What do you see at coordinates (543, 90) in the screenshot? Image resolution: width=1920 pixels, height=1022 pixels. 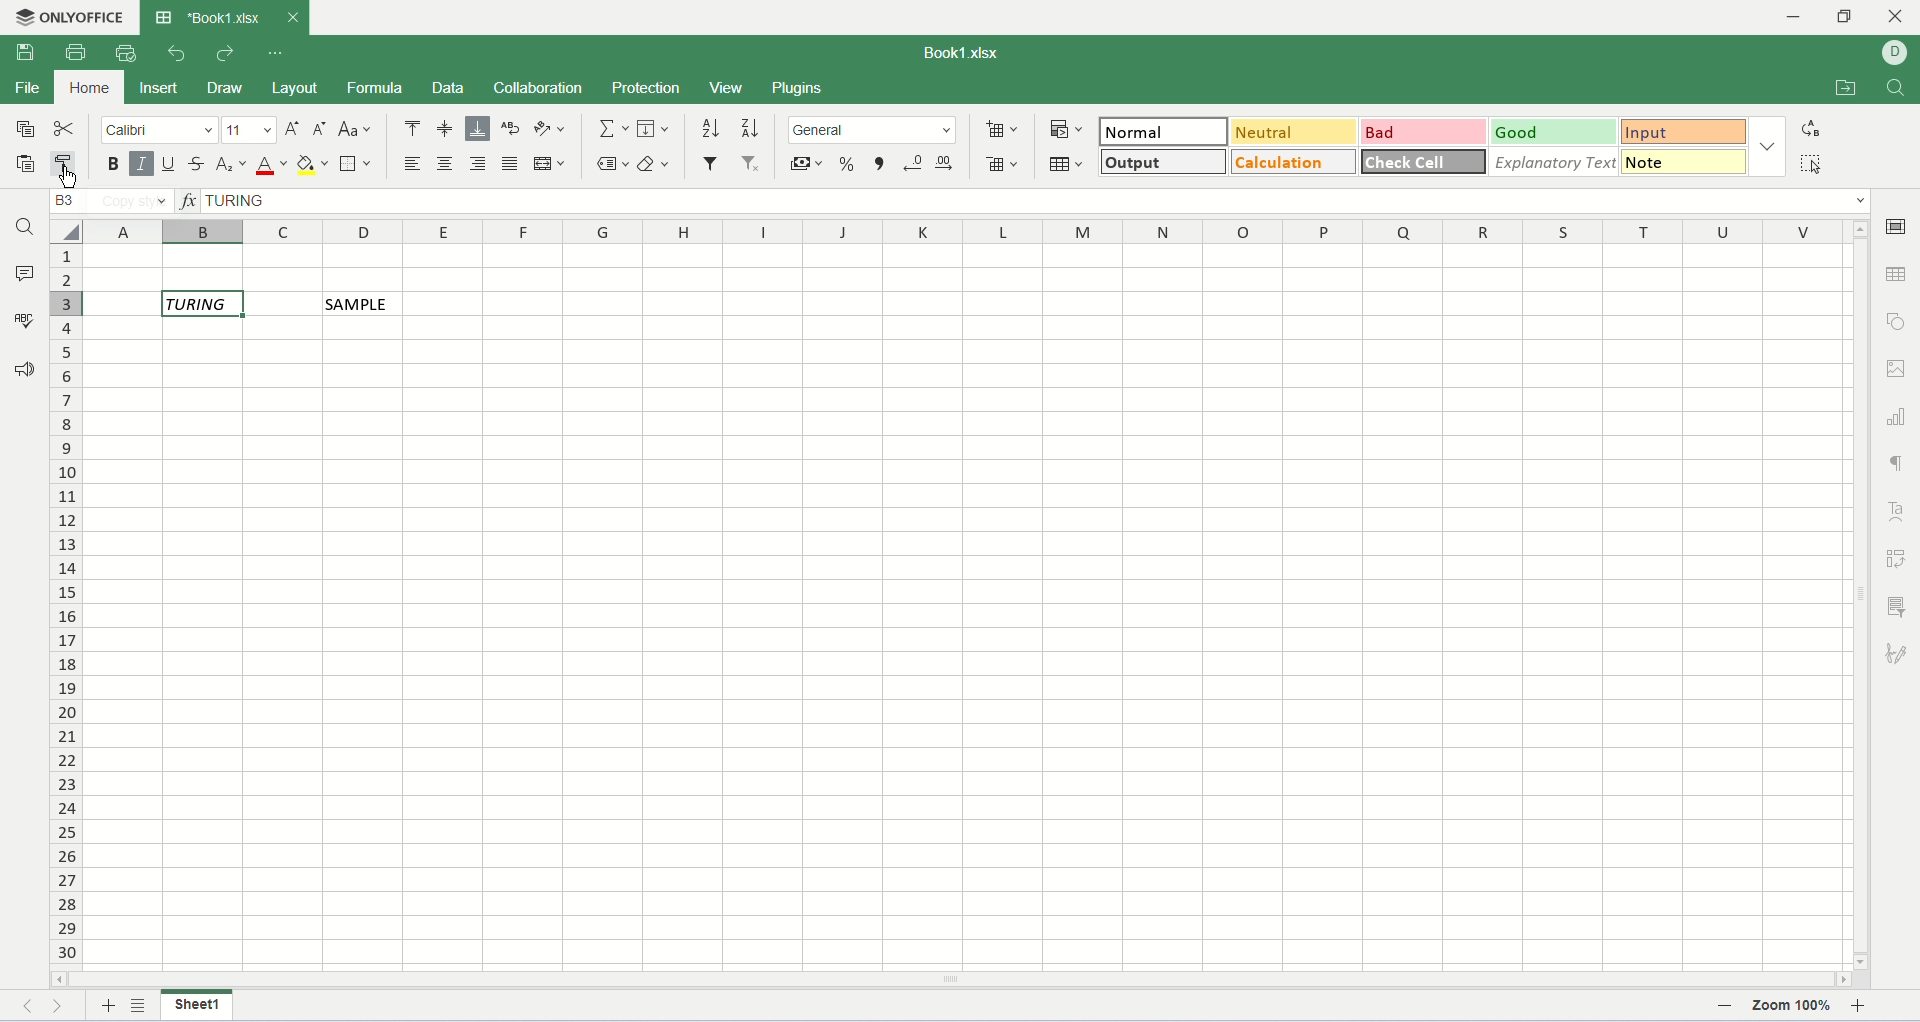 I see `collaboration` at bounding box center [543, 90].